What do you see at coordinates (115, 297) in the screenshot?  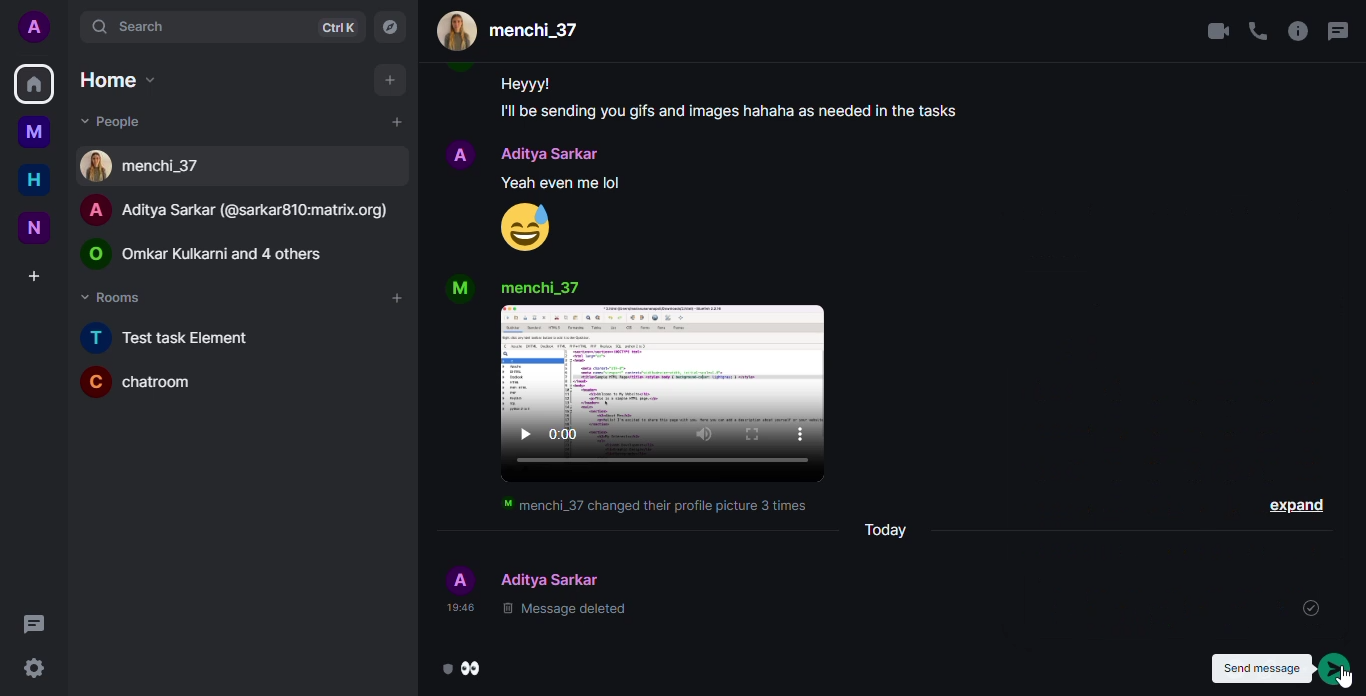 I see `rooms drop down` at bounding box center [115, 297].